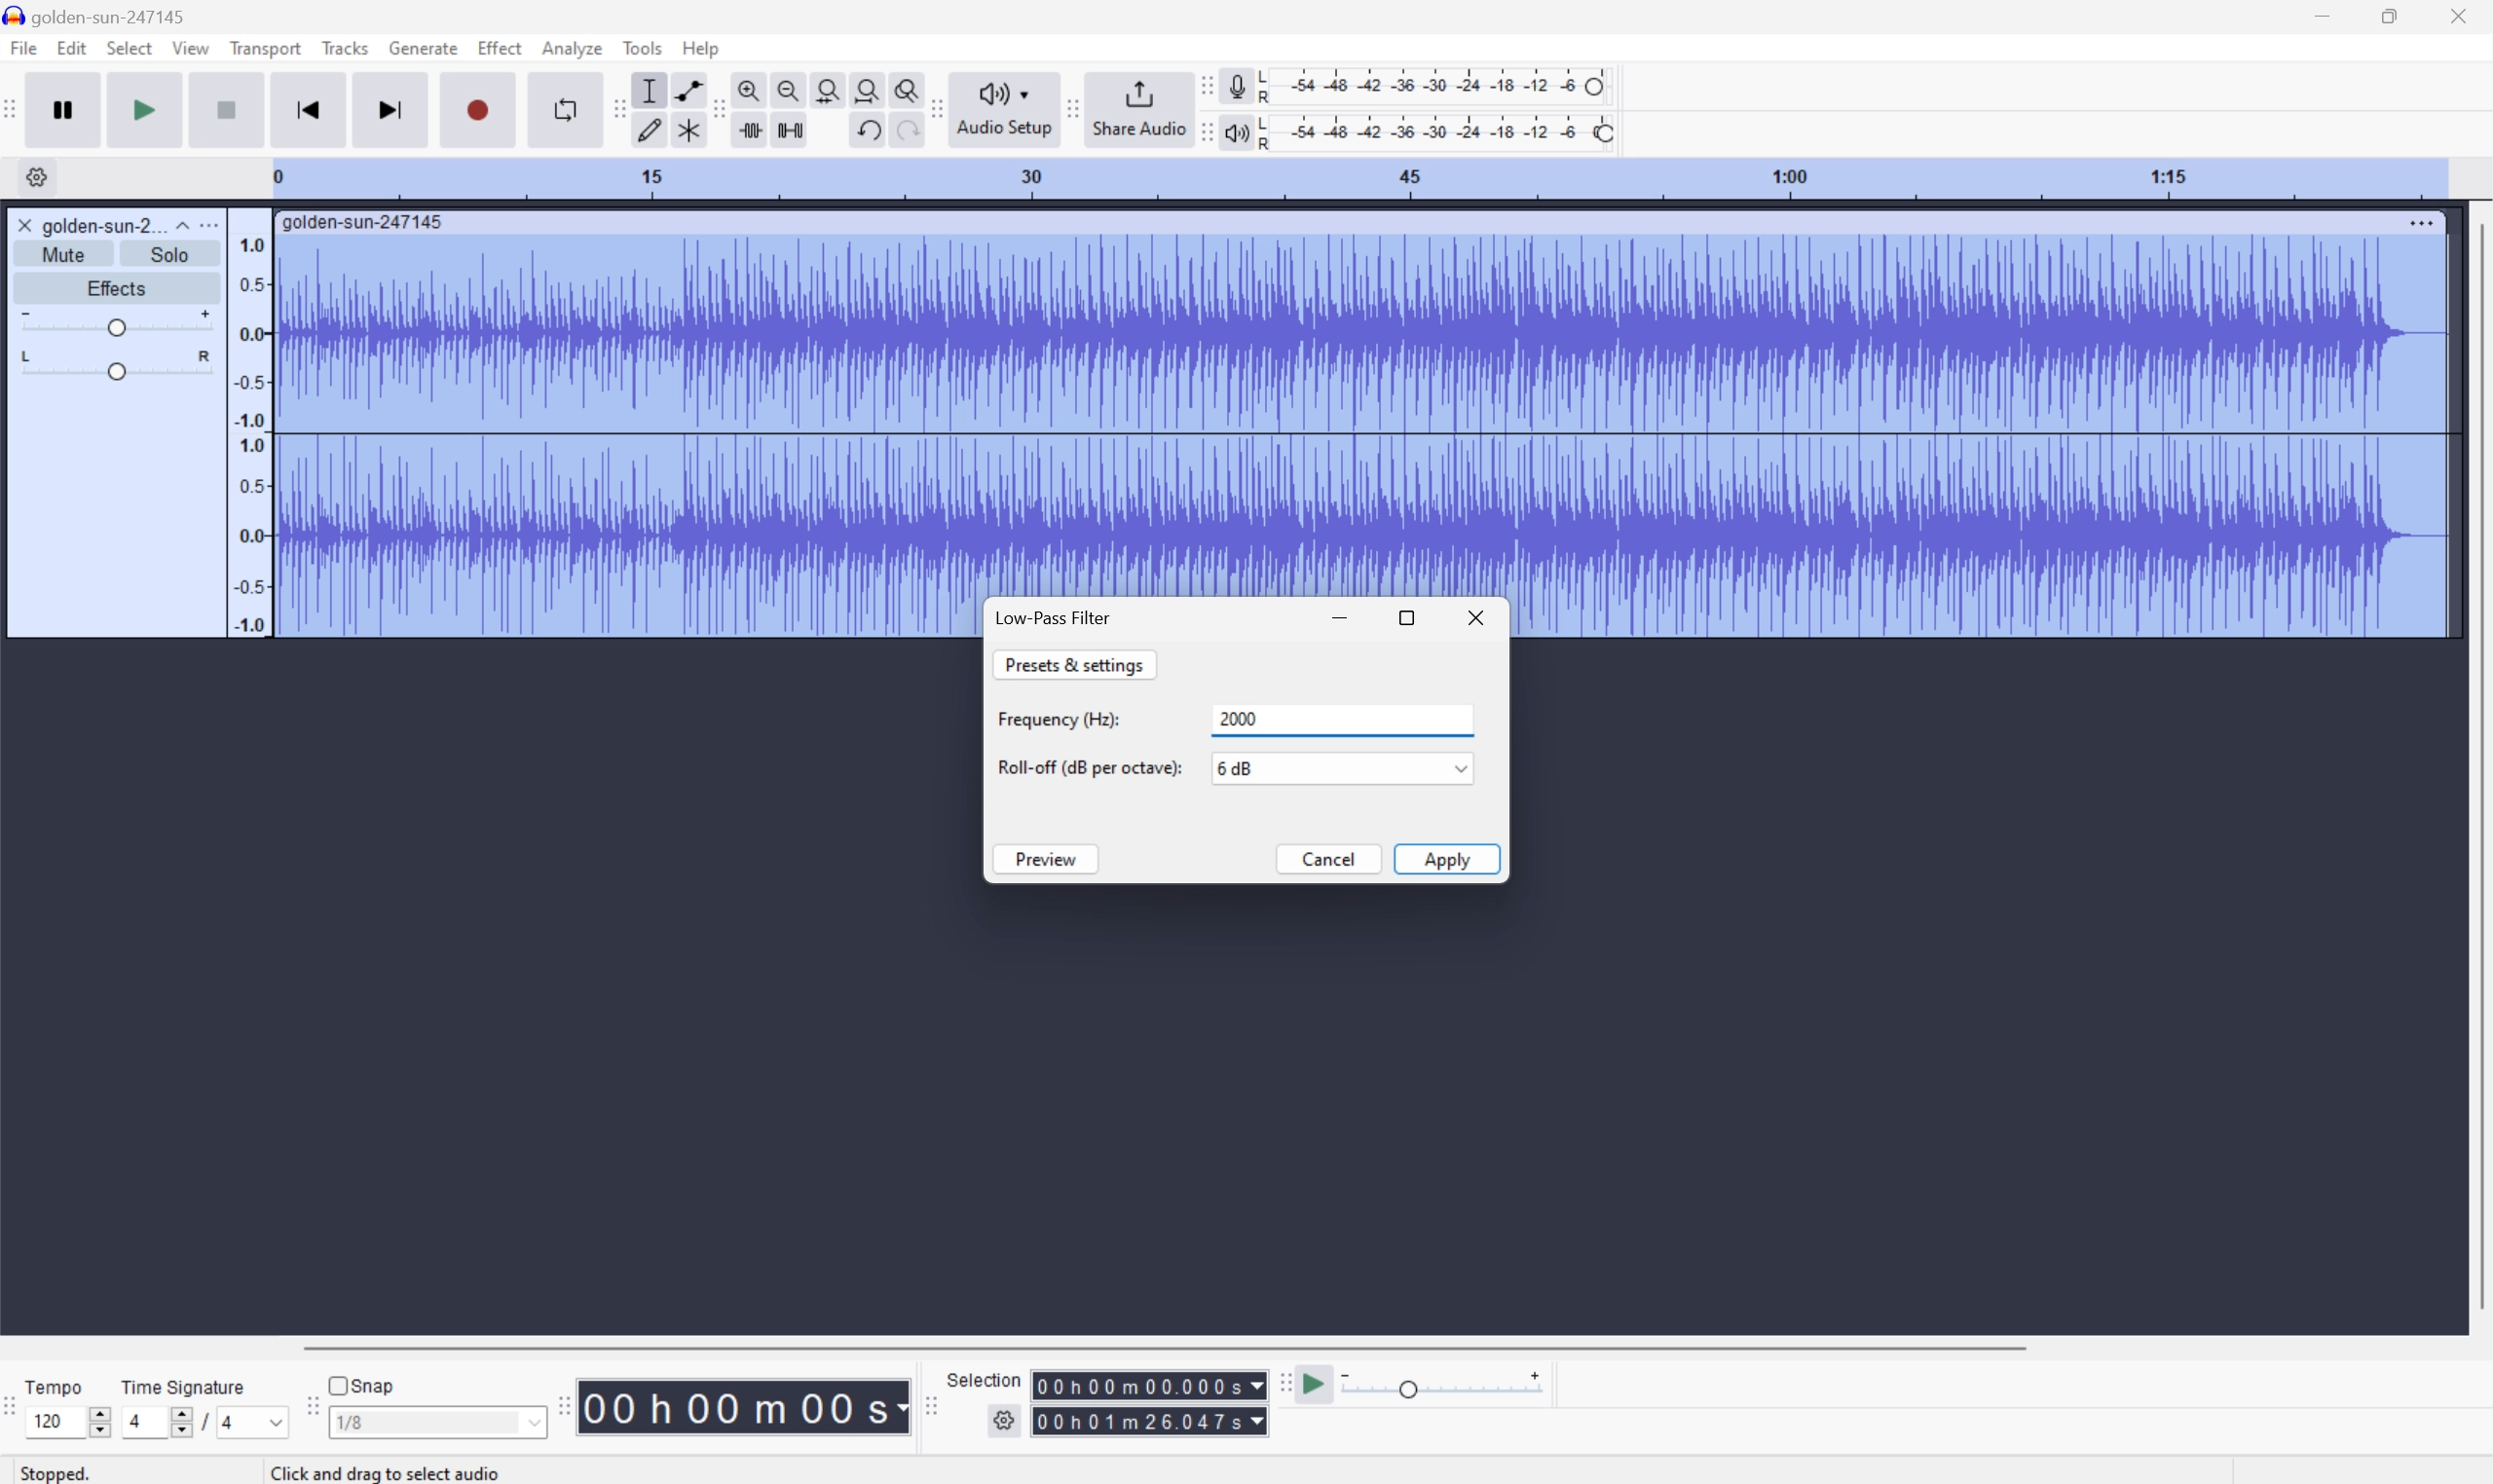 The width and height of the screenshot is (2493, 1484). Describe the element at coordinates (170, 254) in the screenshot. I see `Solo` at that location.